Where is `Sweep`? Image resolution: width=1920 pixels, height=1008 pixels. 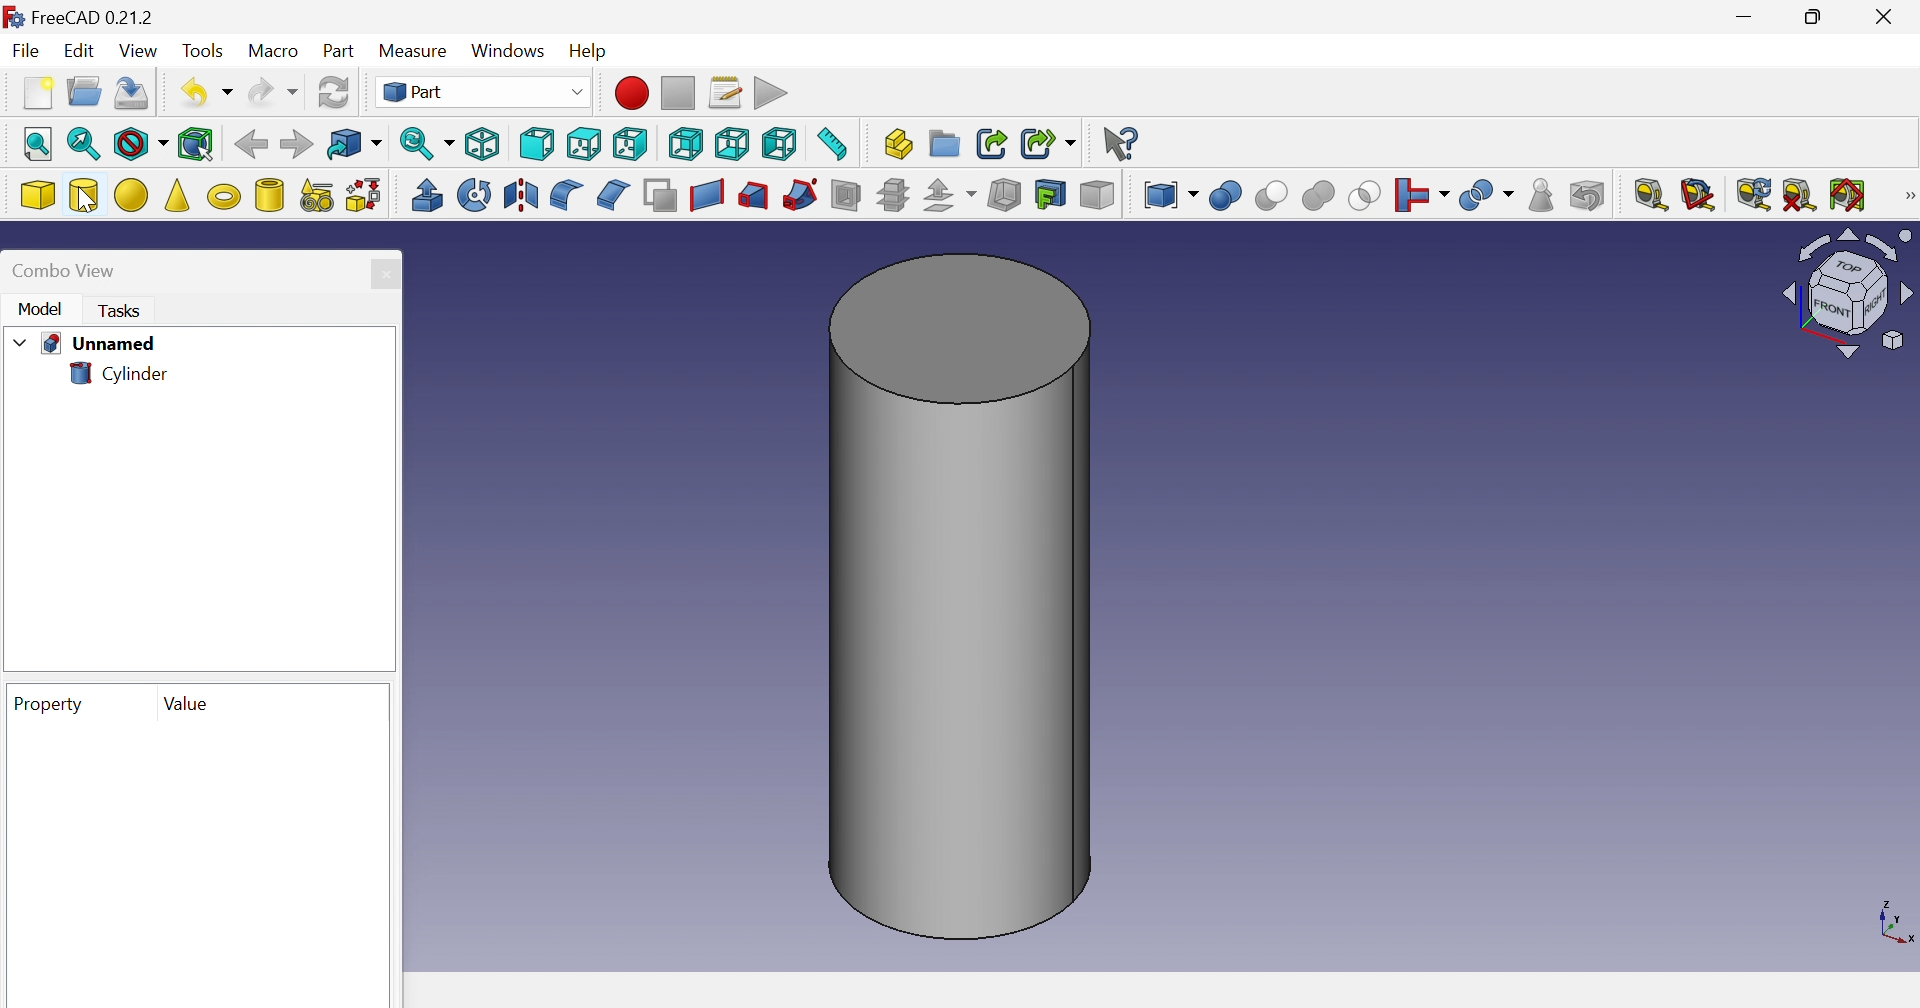
Sweep is located at coordinates (755, 197).